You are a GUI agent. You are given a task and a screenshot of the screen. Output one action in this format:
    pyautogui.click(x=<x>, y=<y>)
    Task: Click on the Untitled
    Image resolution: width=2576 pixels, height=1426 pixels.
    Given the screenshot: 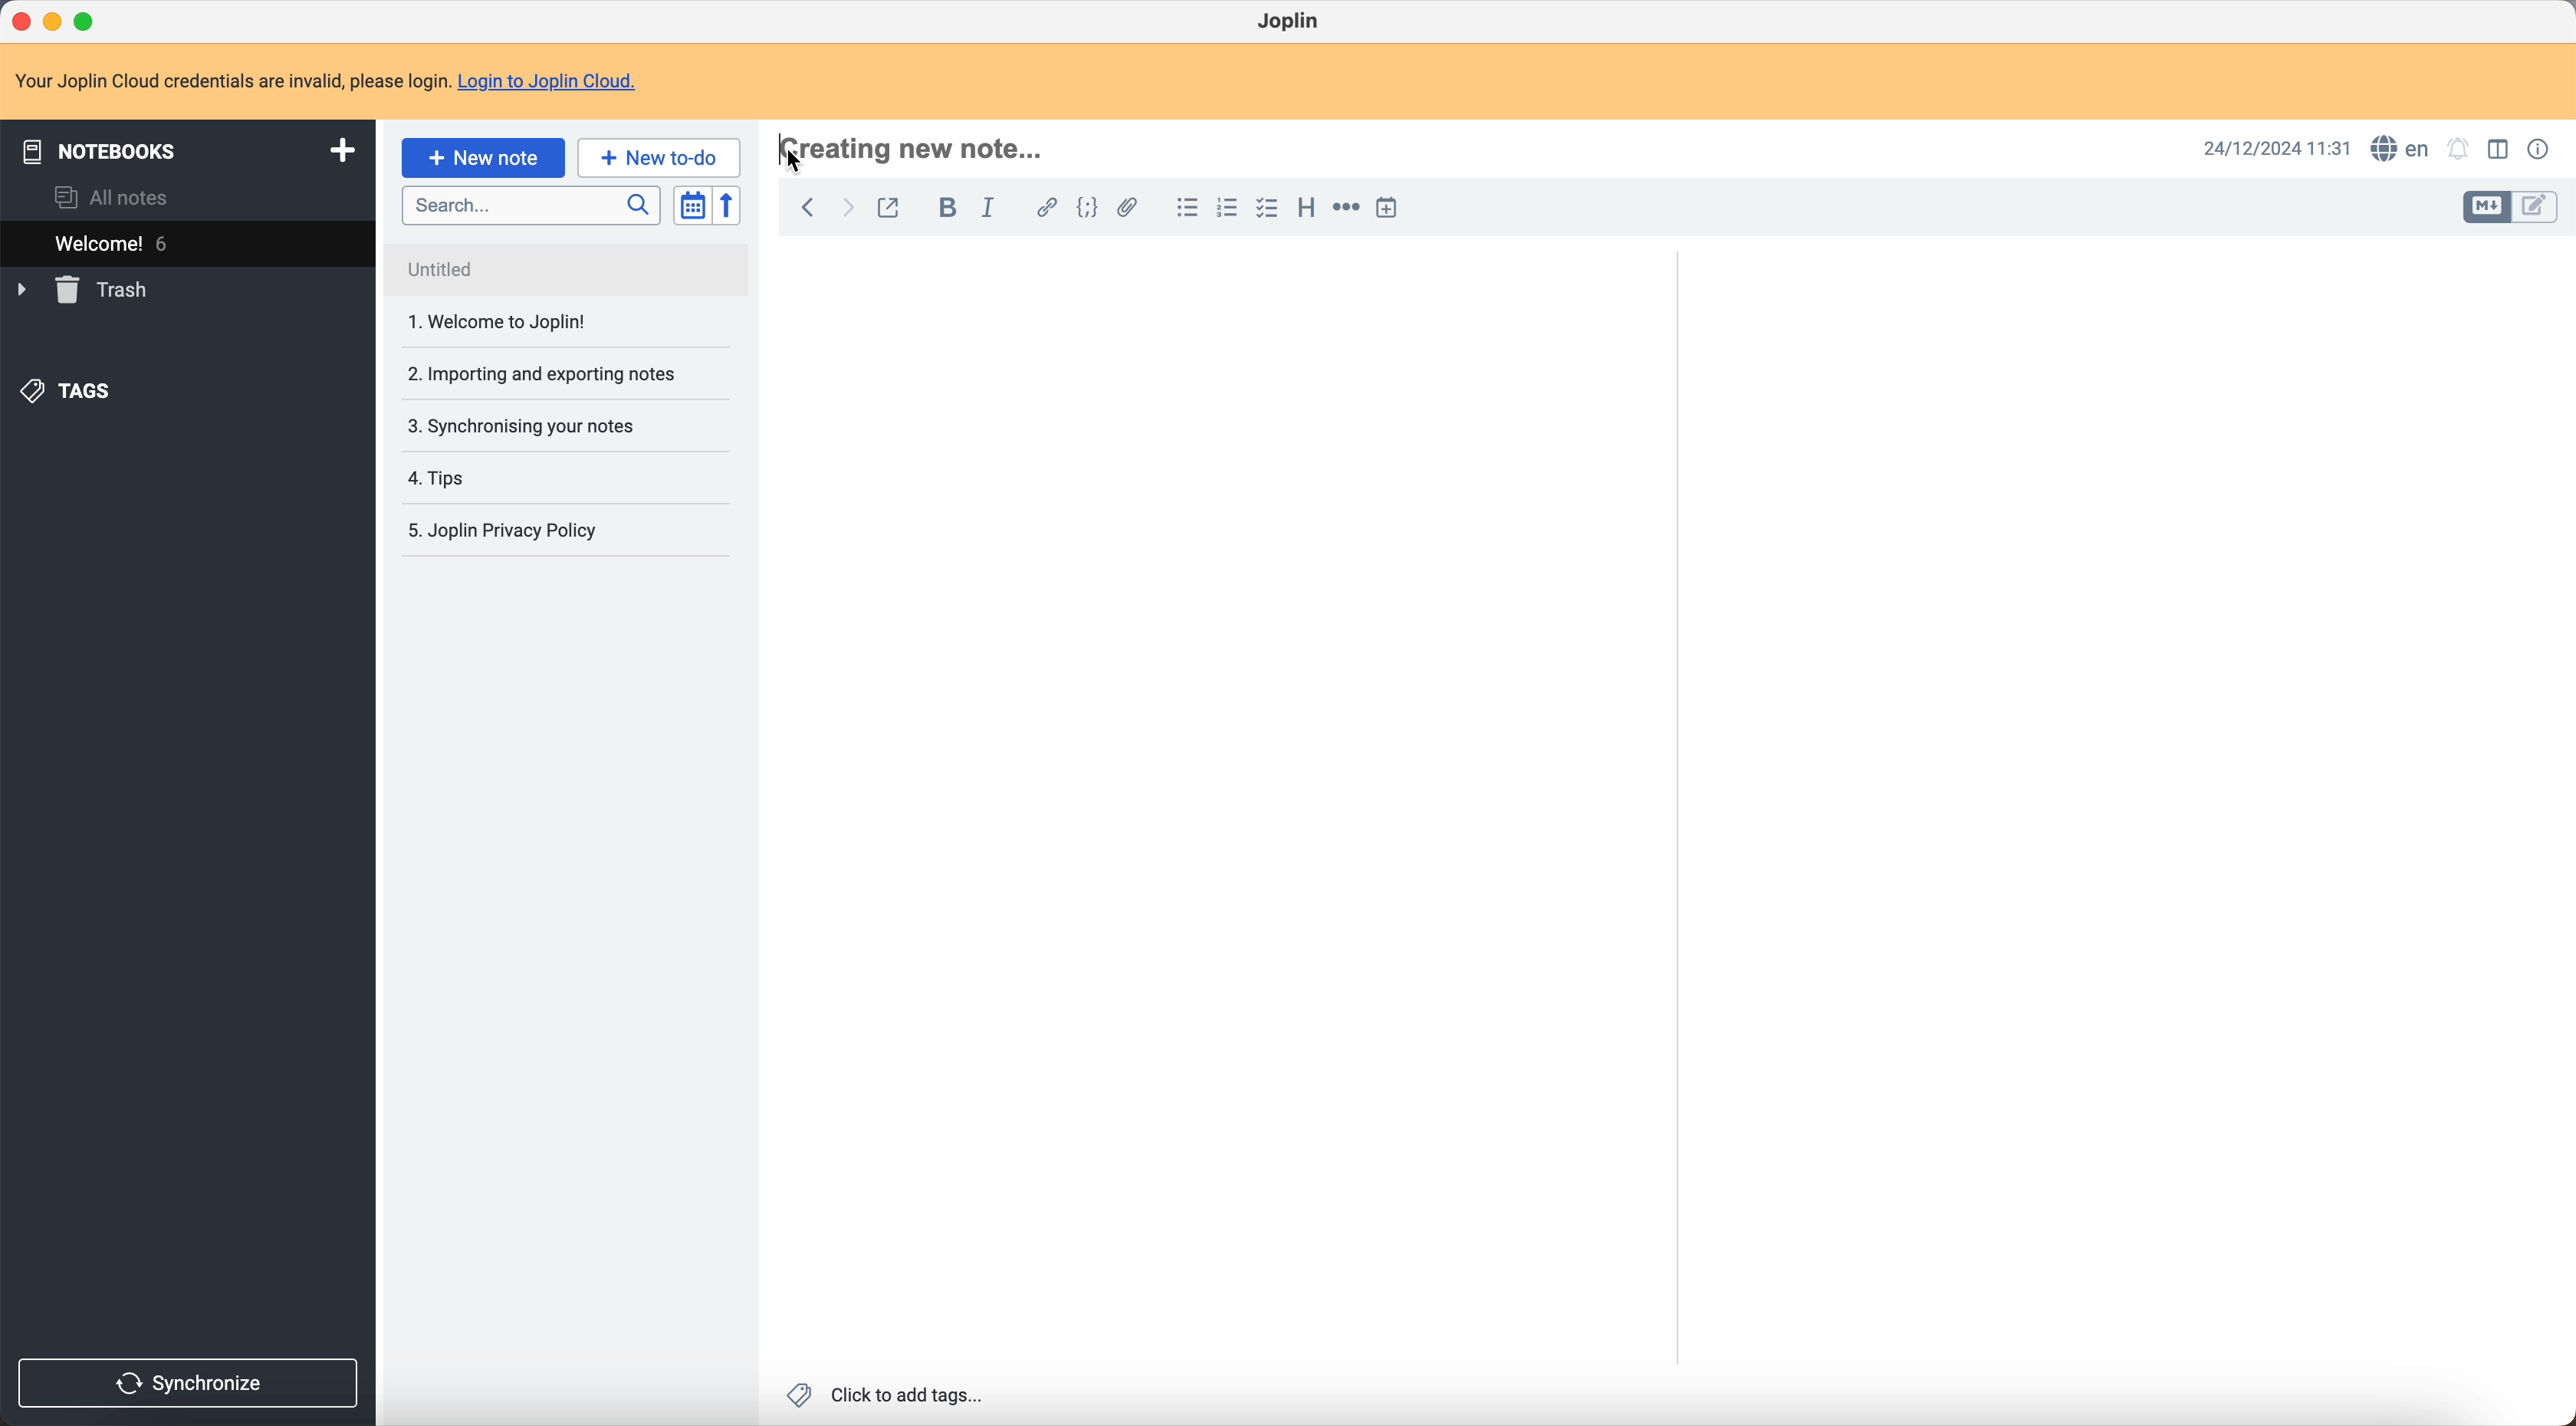 What is the action you would take?
    pyautogui.click(x=512, y=272)
    